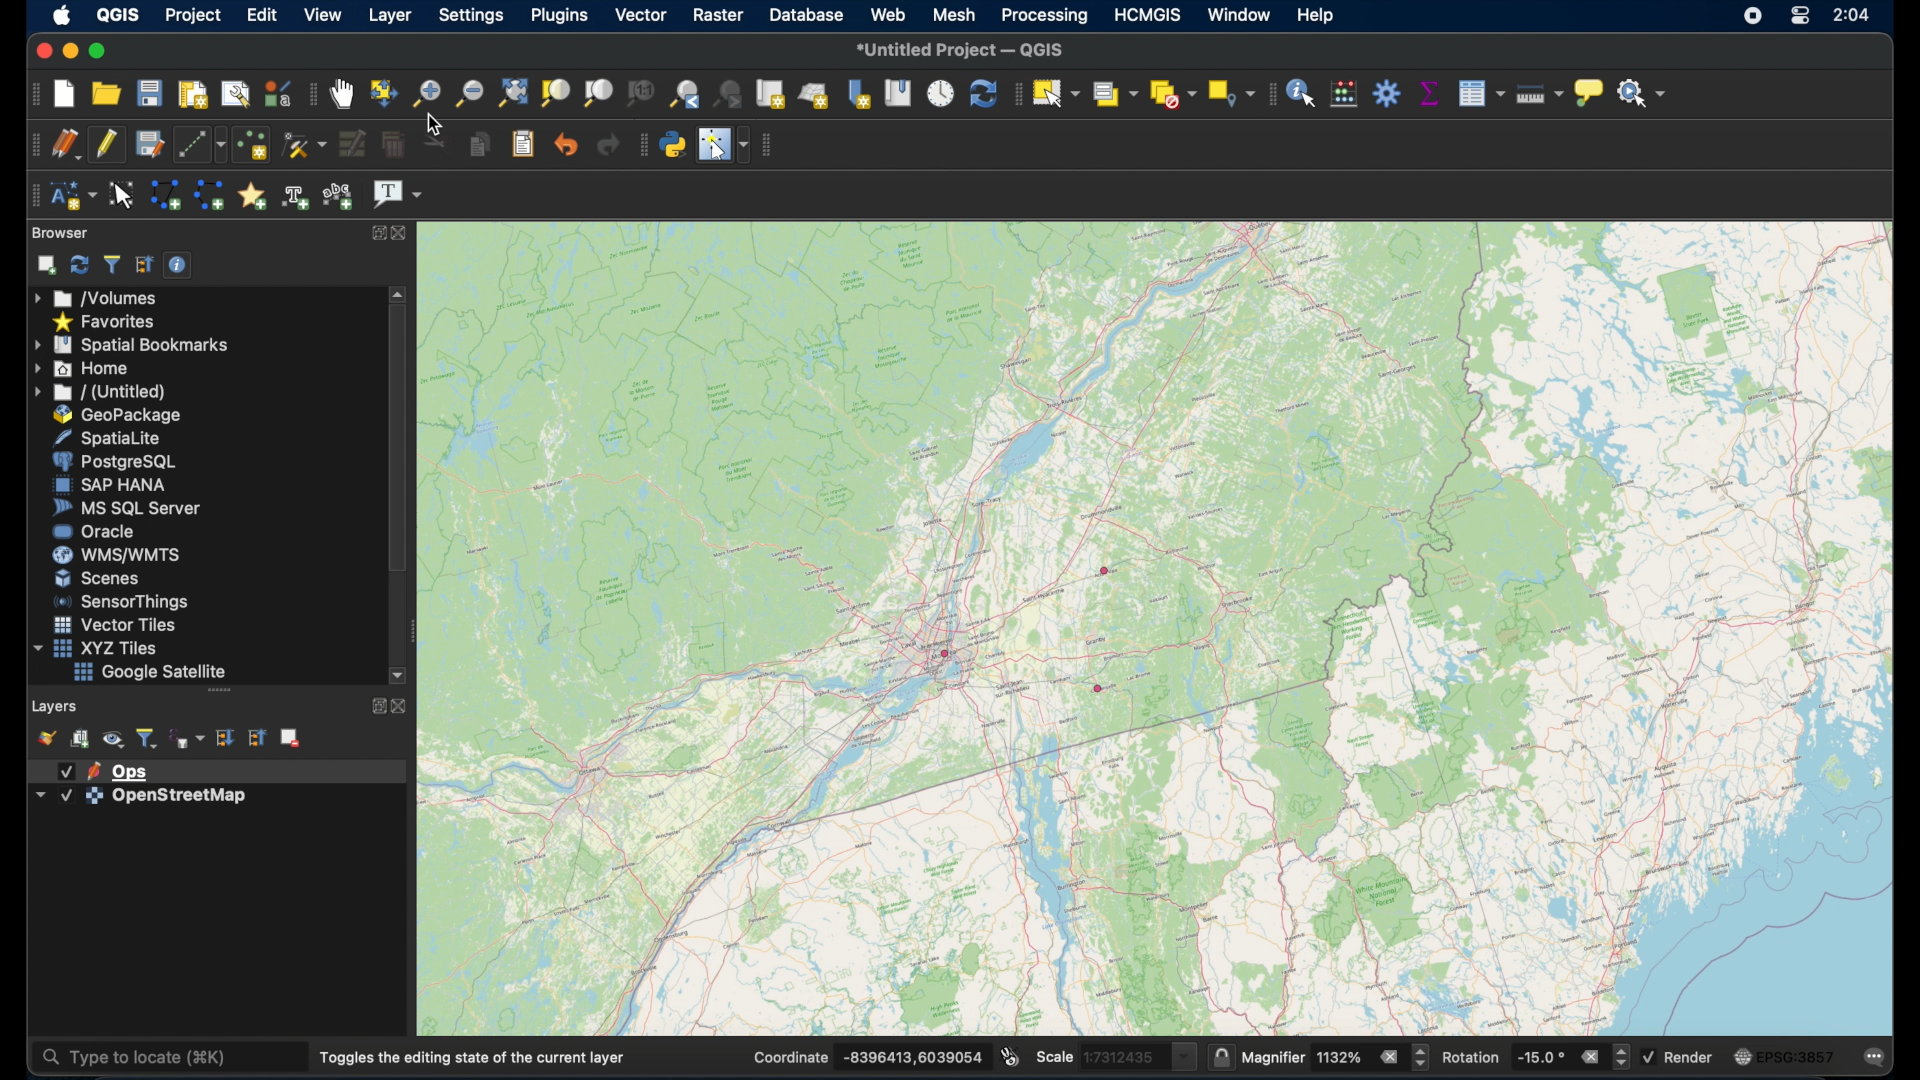 Image resolution: width=1920 pixels, height=1080 pixels. I want to click on point feature, so click(1099, 689).